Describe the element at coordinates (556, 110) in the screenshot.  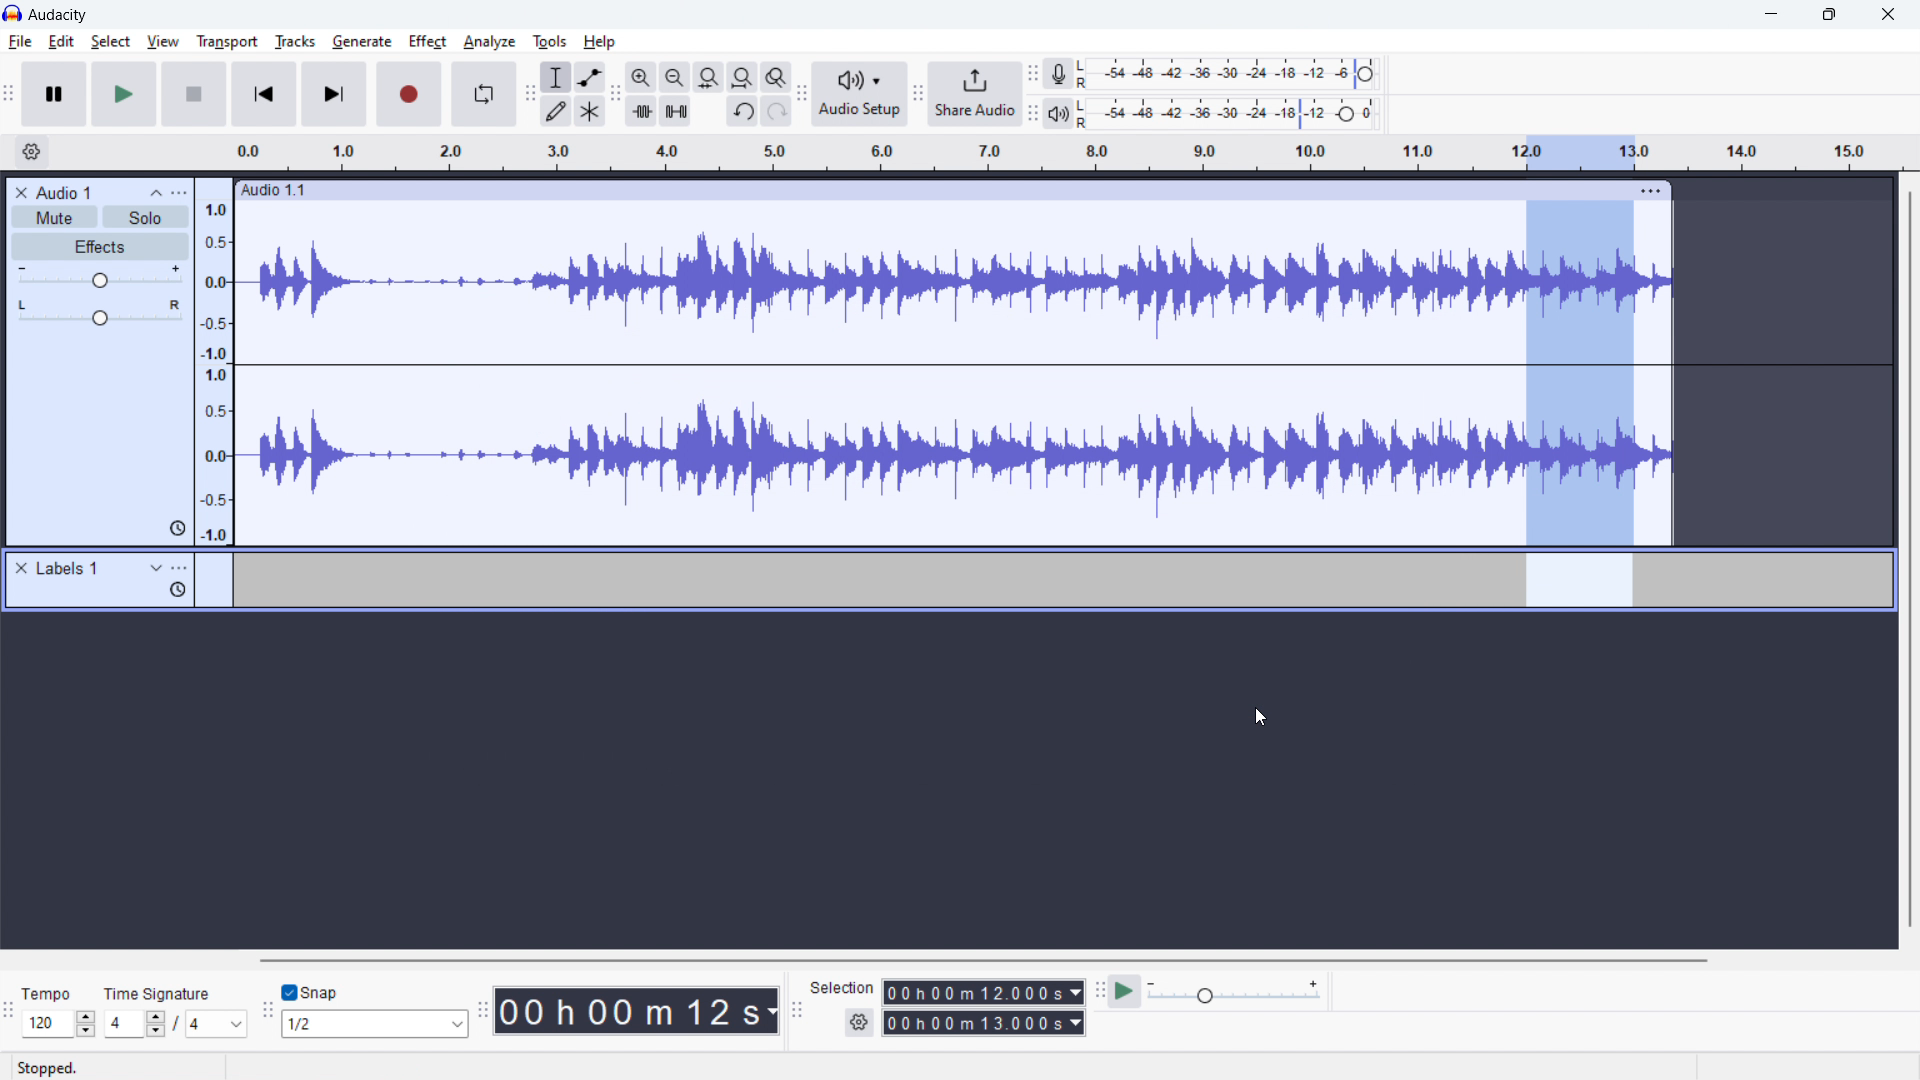
I see `draw tool` at that location.